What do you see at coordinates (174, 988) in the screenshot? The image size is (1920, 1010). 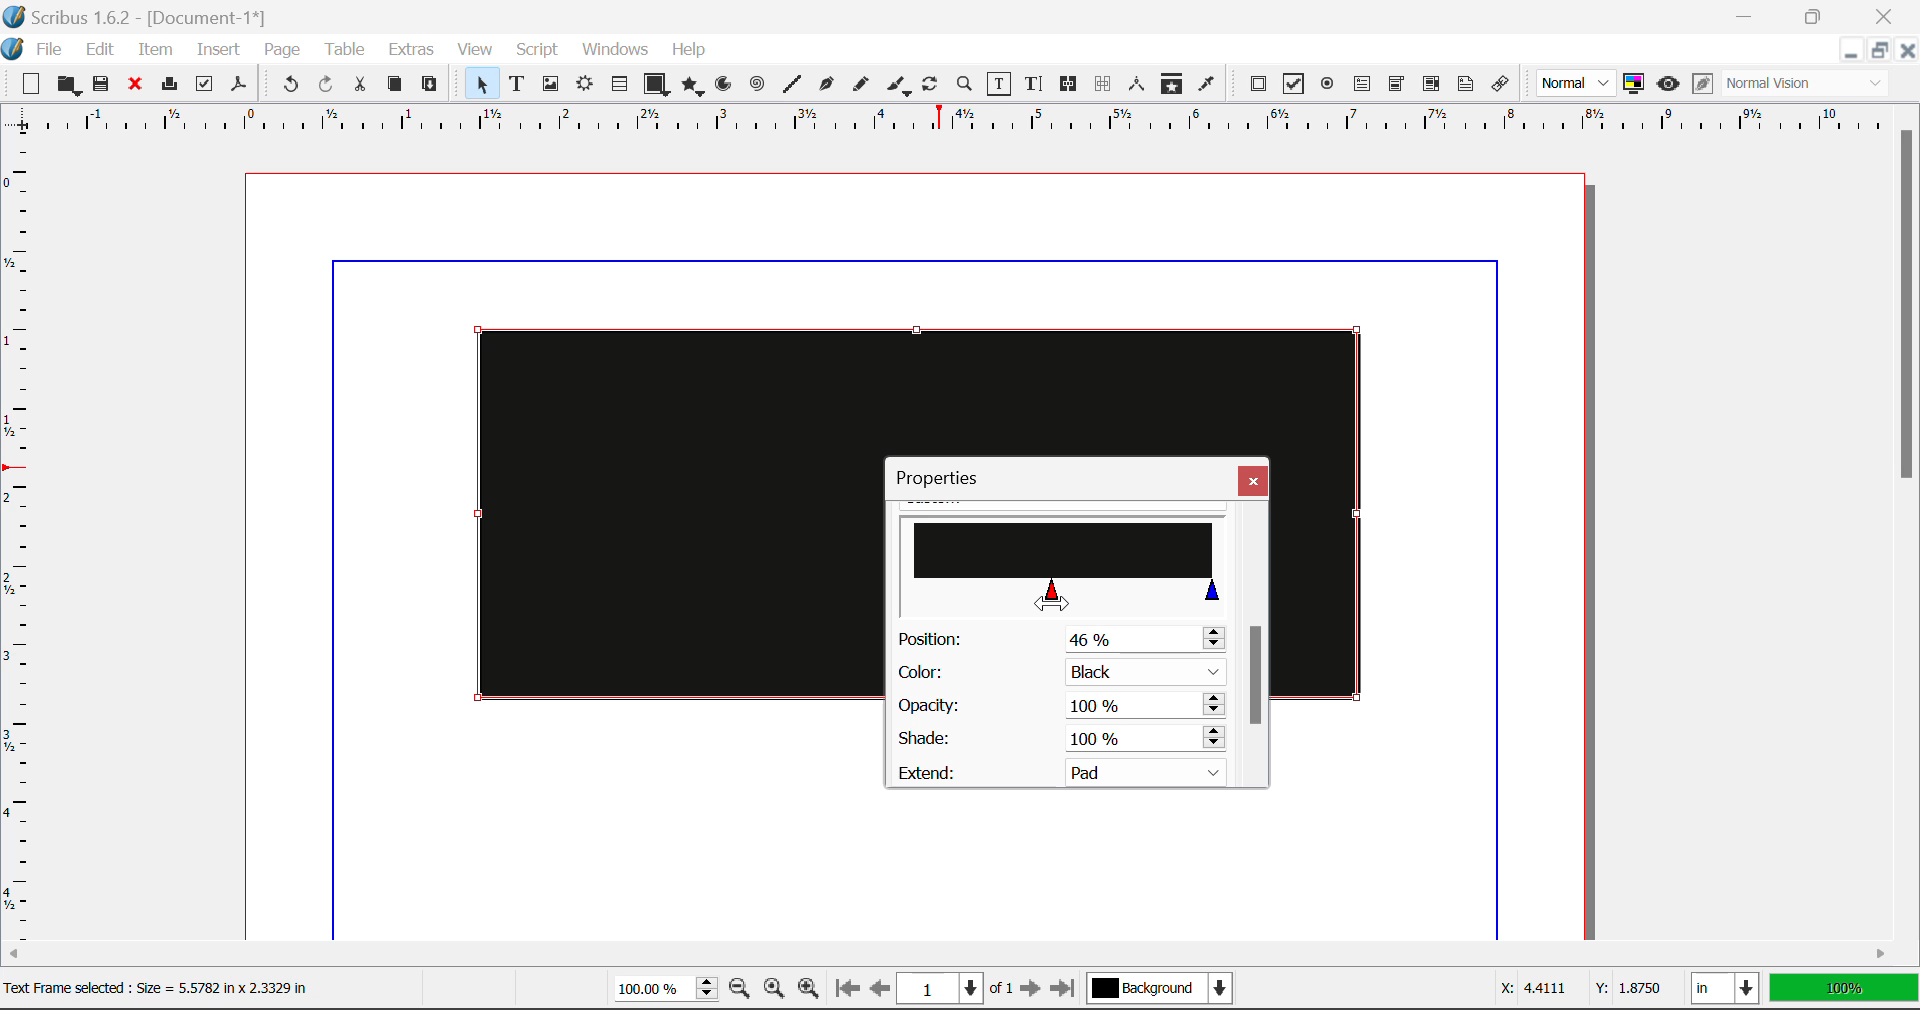 I see `Text Frame selected : Size = 5.5782 in x 2.3329 in` at bounding box center [174, 988].